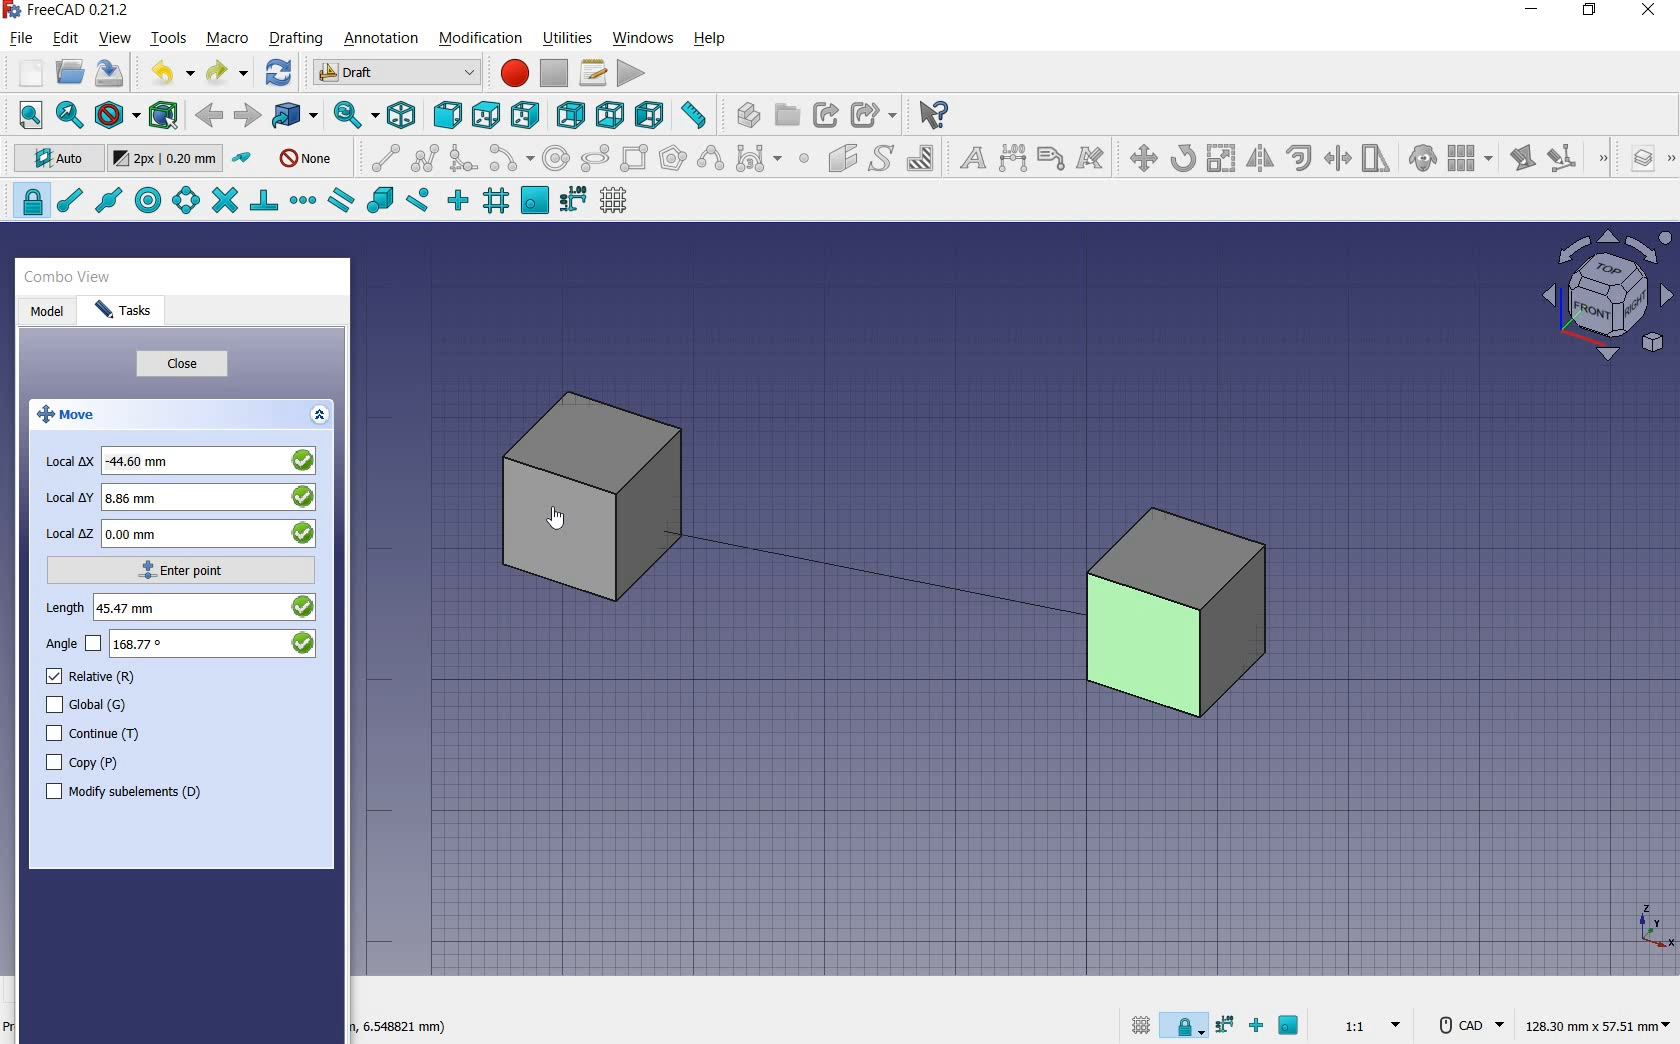 Image resolution: width=1680 pixels, height=1044 pixels. Describe the element at coordinates (303, 201) in the screenshot. I see `snap extension` at that location.